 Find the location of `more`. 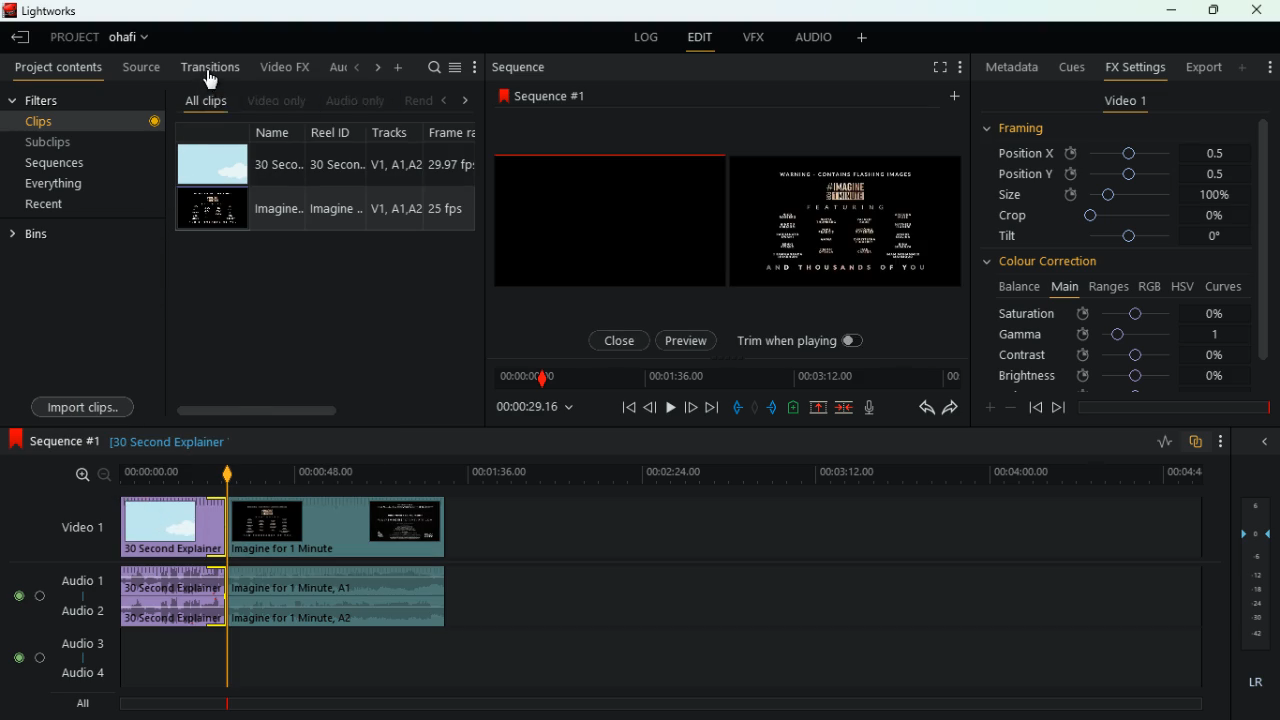

more is located at coordinates (963, 69).